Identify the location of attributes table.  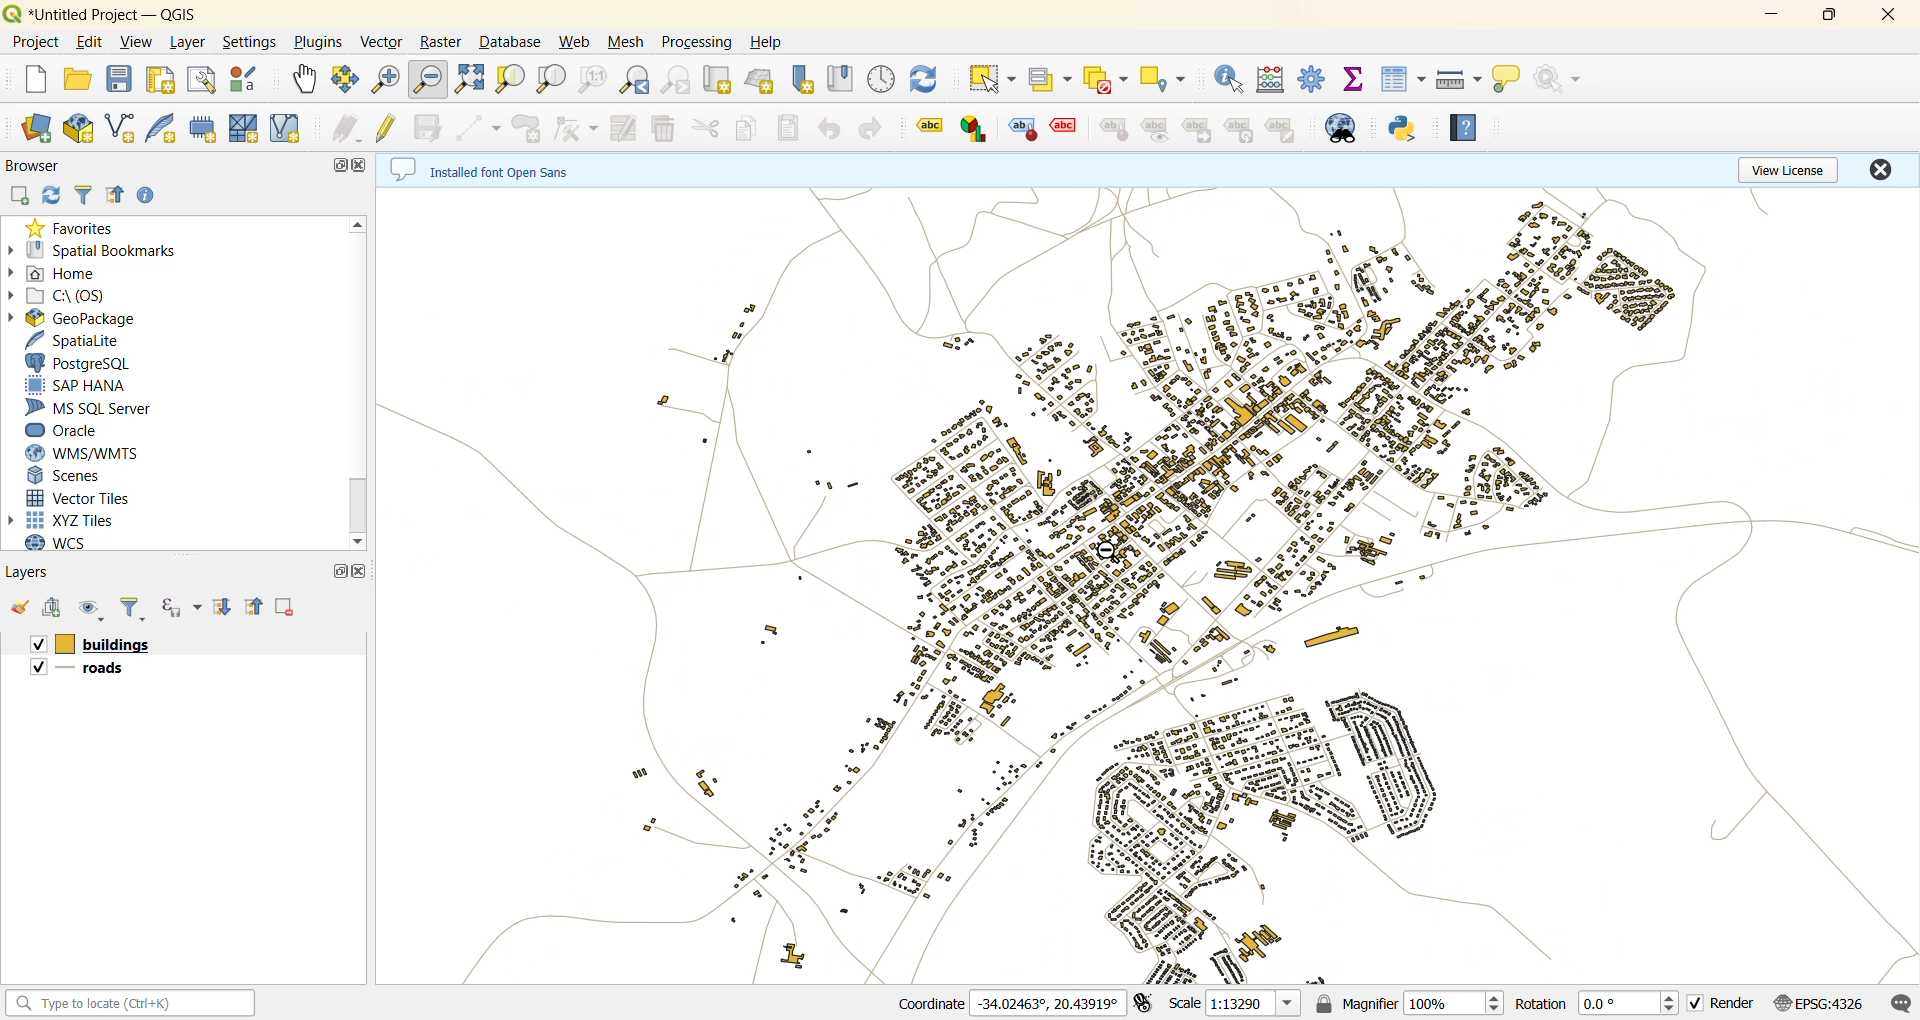
(1403, 79).